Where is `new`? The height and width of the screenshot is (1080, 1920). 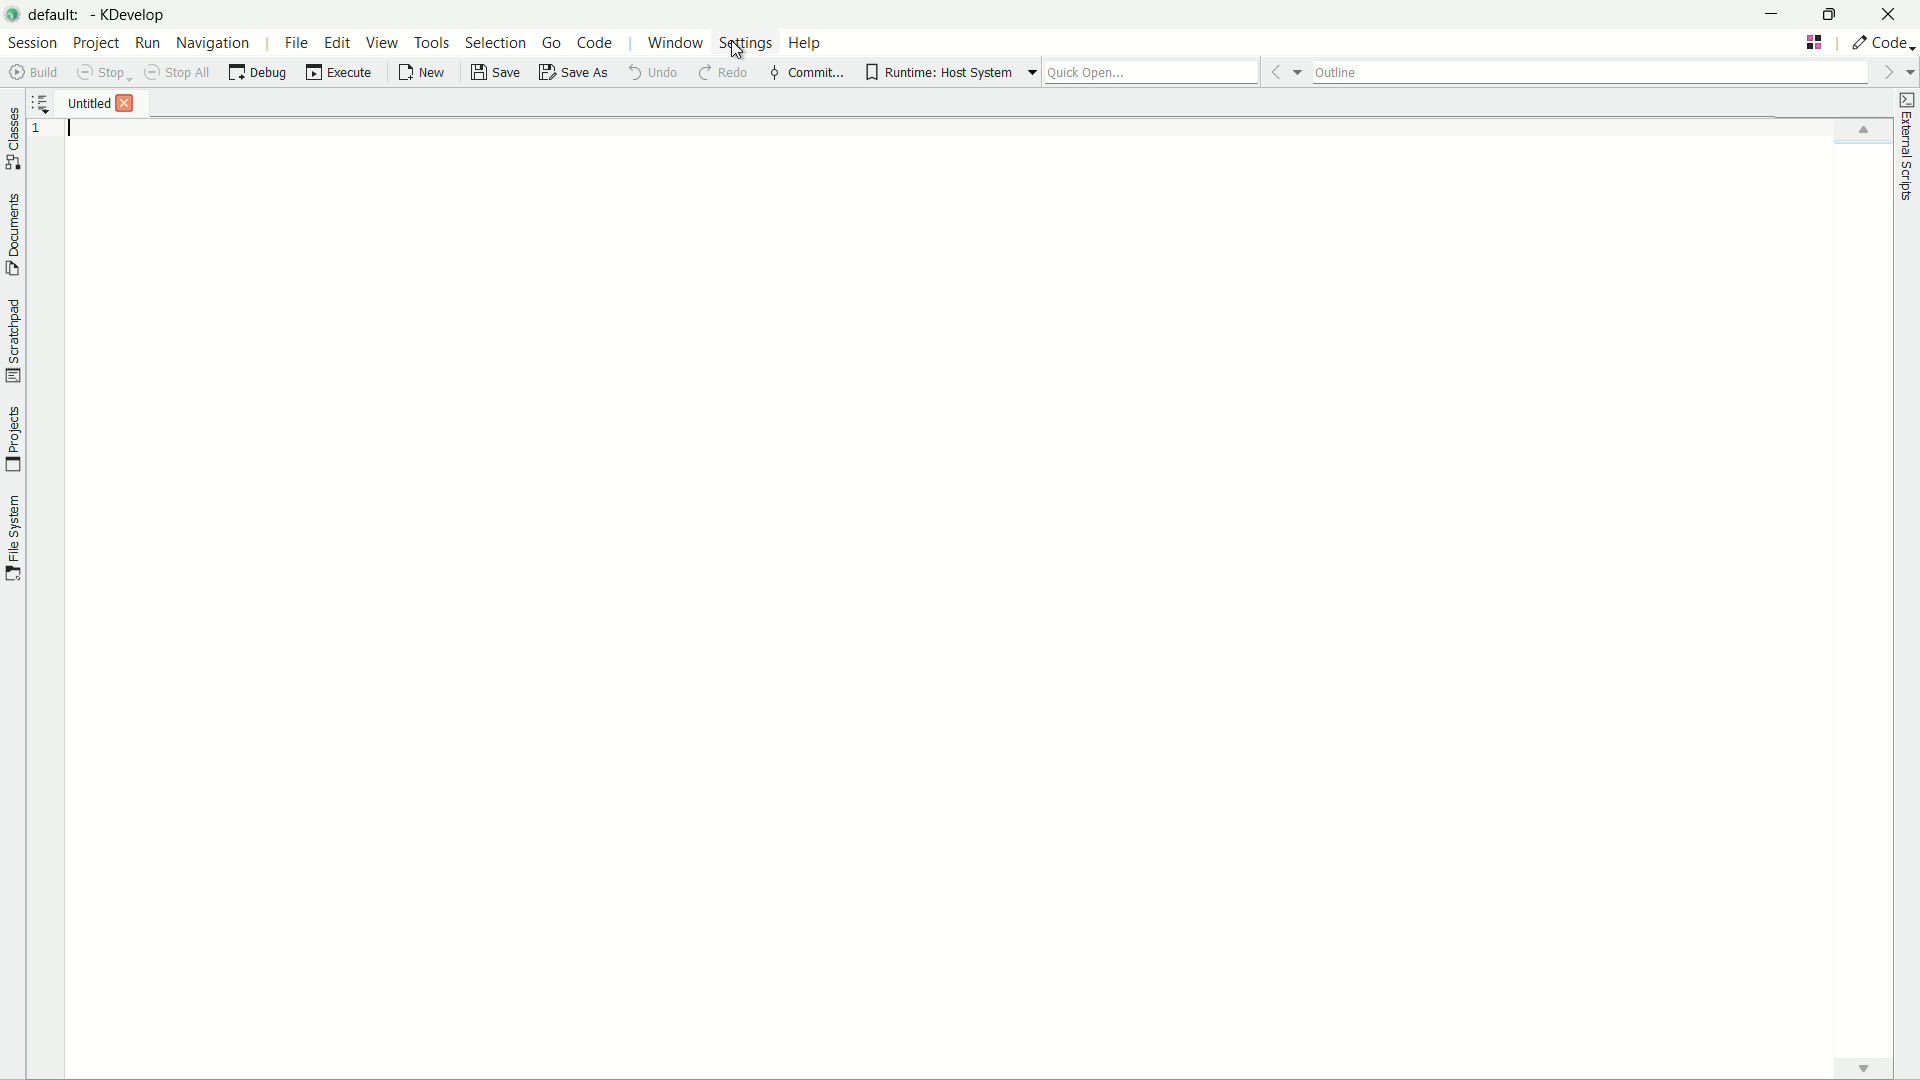 new is located at coordinates (425, 73).